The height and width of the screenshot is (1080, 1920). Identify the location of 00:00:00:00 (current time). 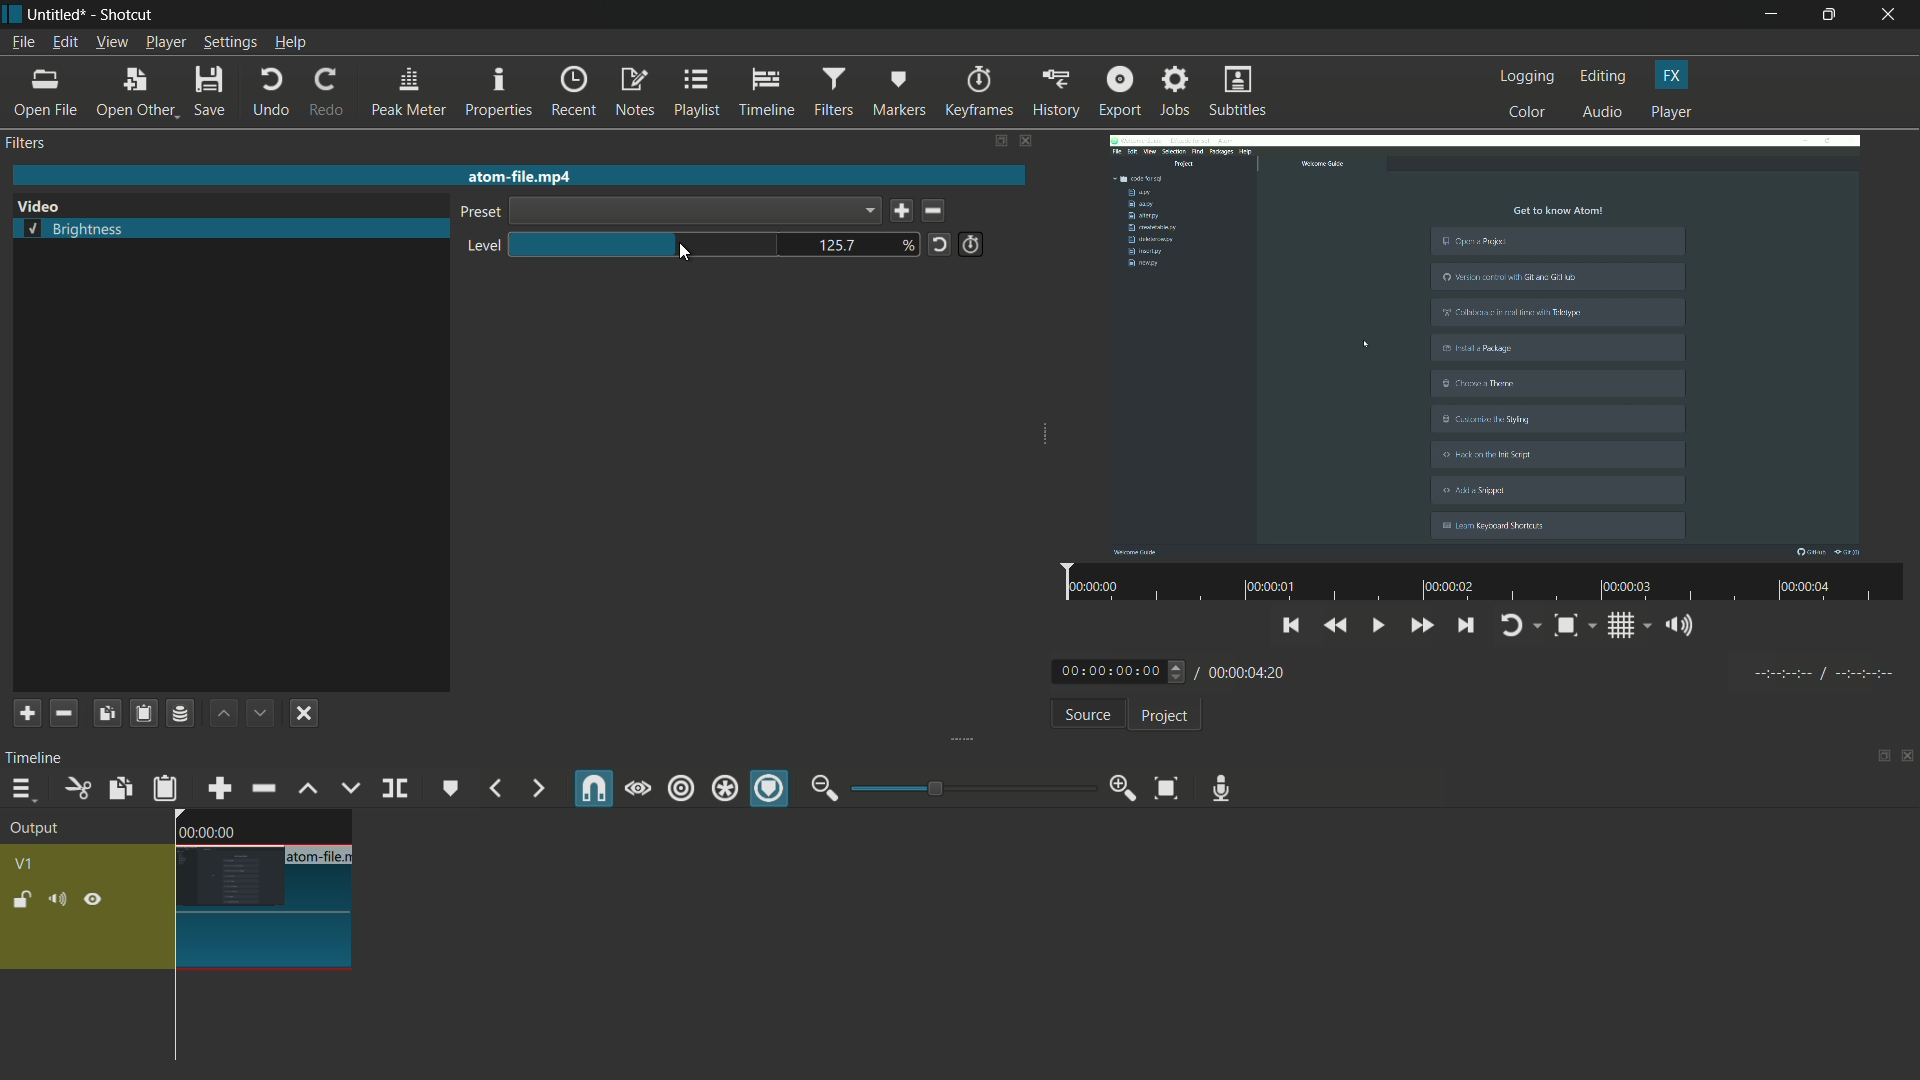
(1121, 670).